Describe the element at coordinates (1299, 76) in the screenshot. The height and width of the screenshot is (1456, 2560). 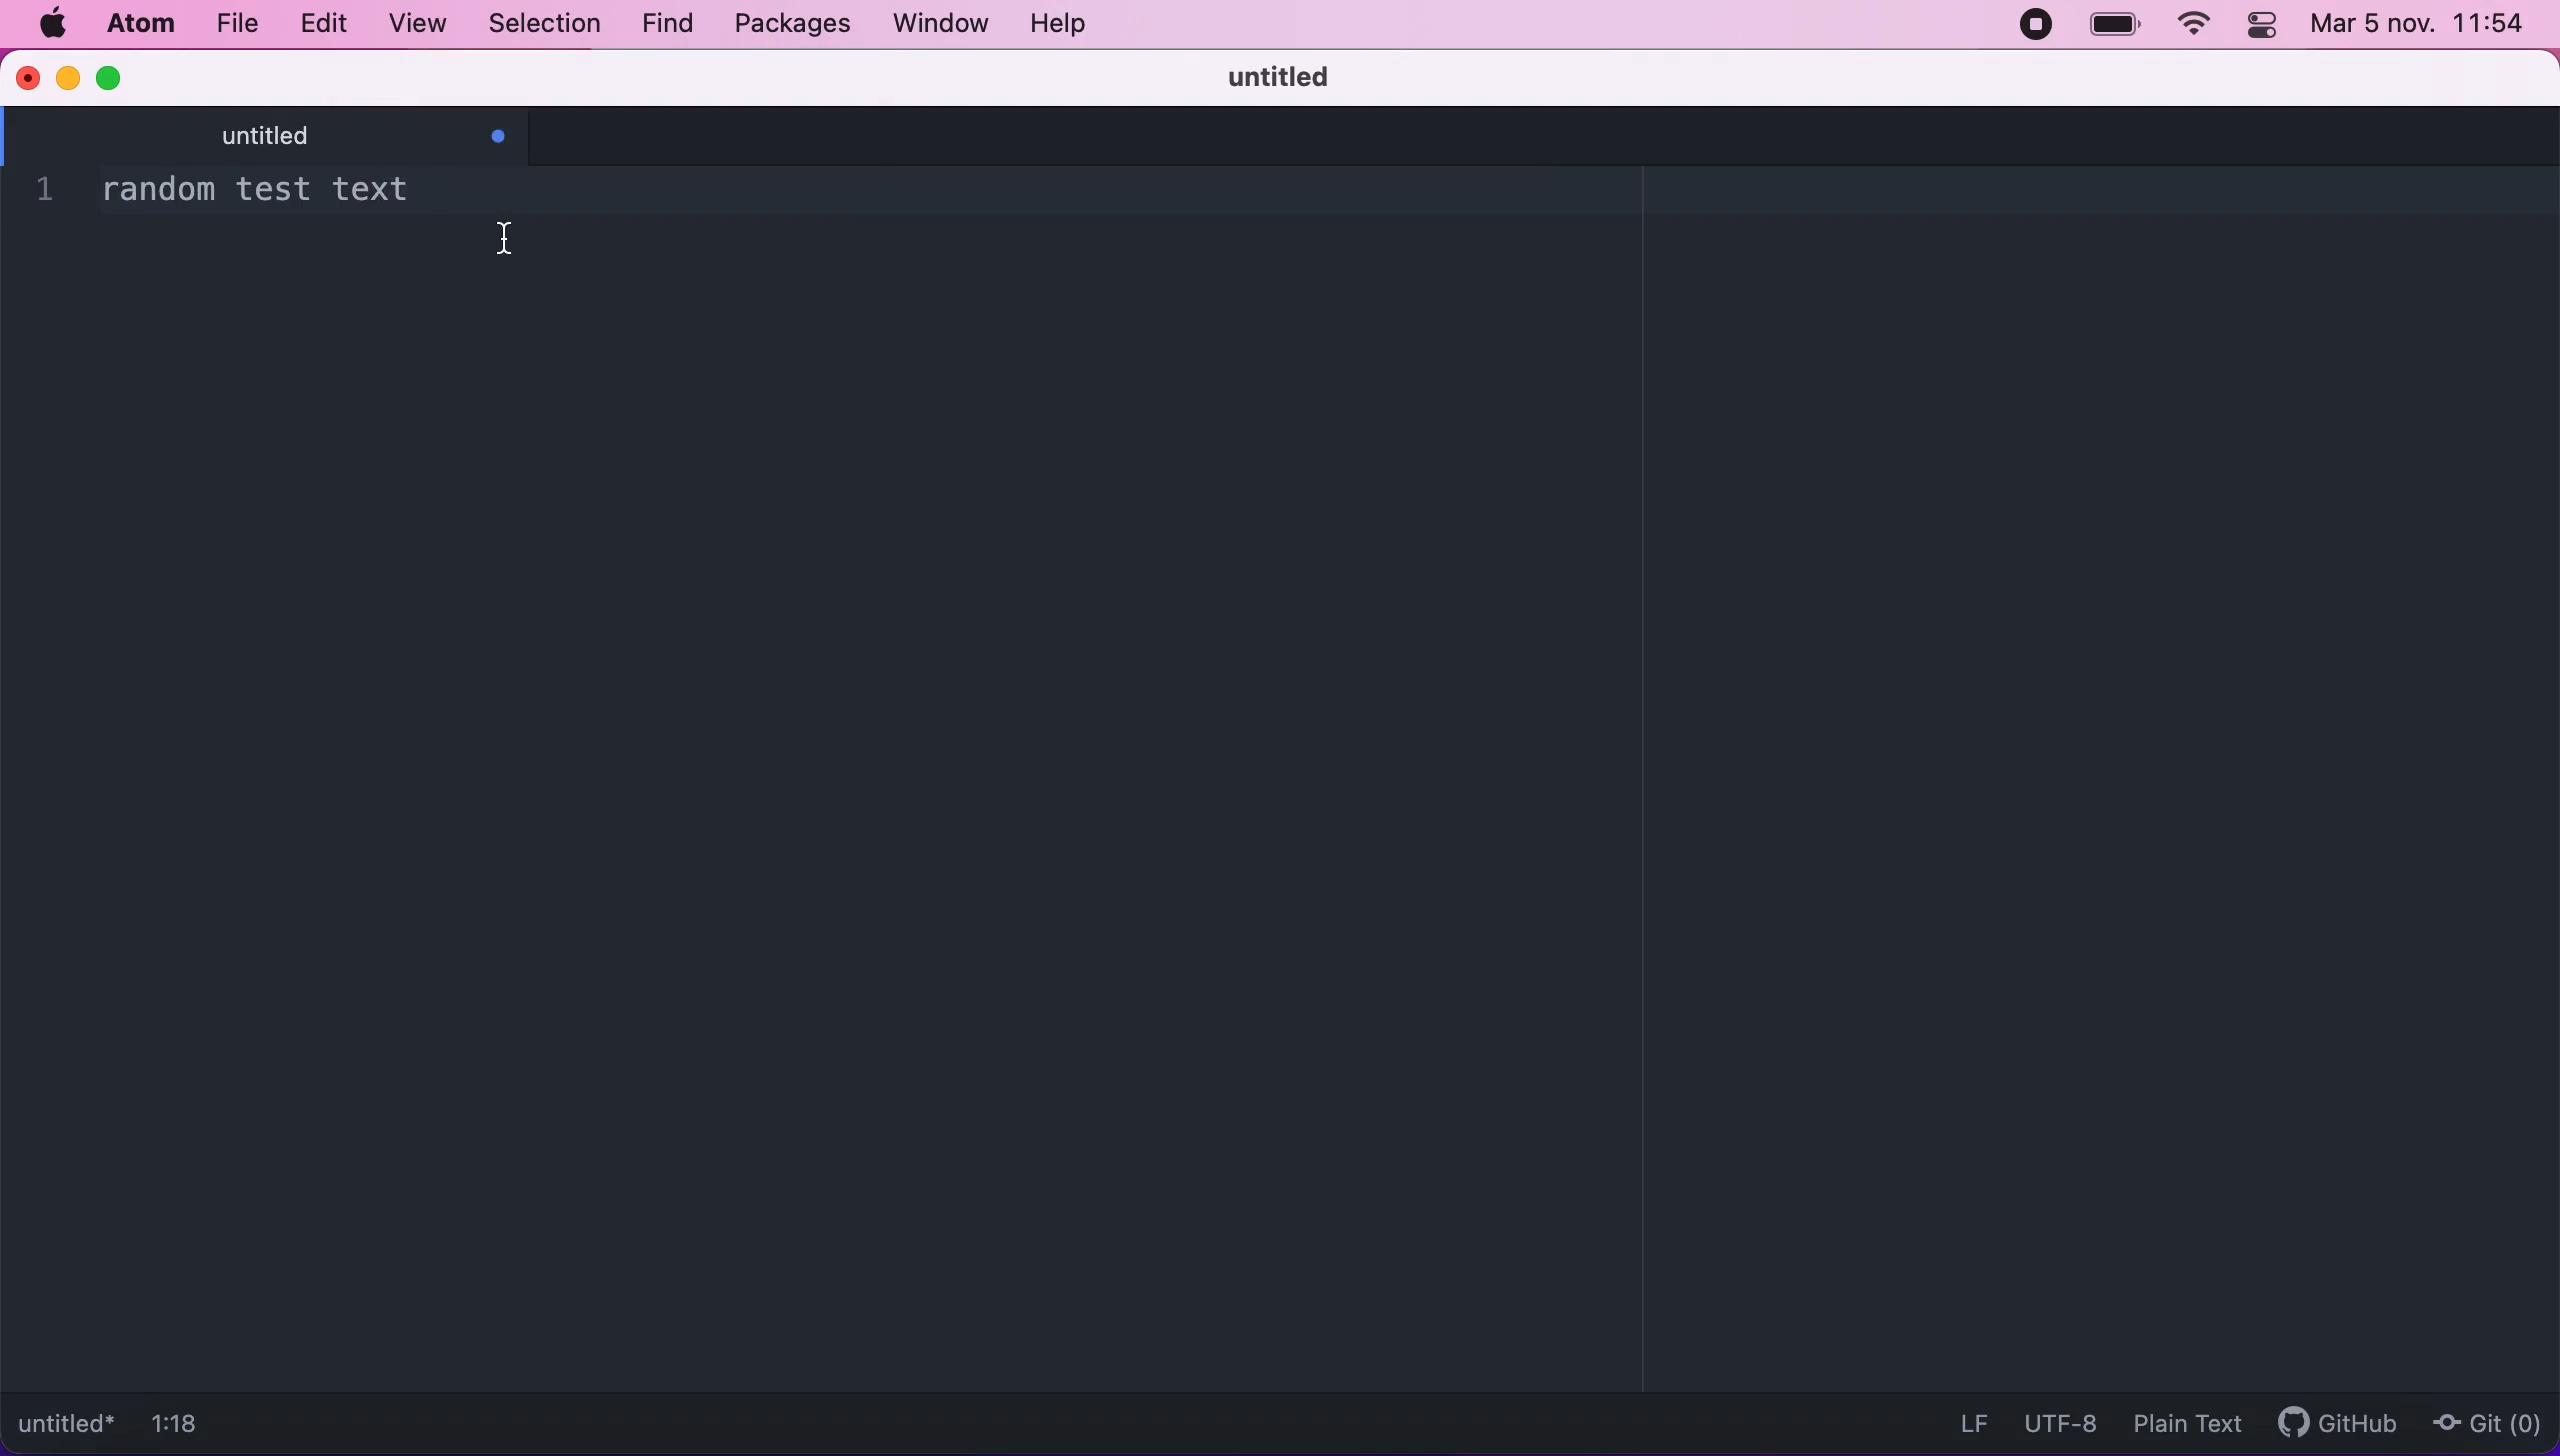
I see `untitled` at that location.